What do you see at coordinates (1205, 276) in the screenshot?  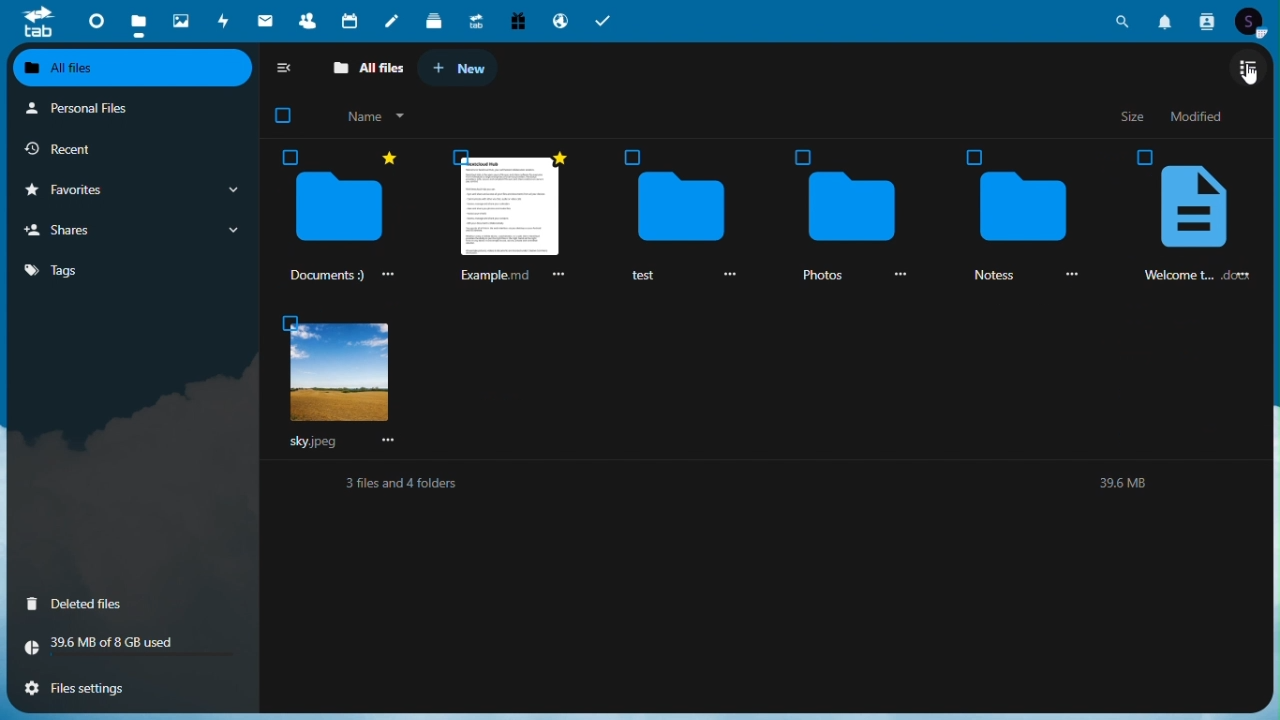 I see `welcome t... .docx` at bounding box center [1205, 276].